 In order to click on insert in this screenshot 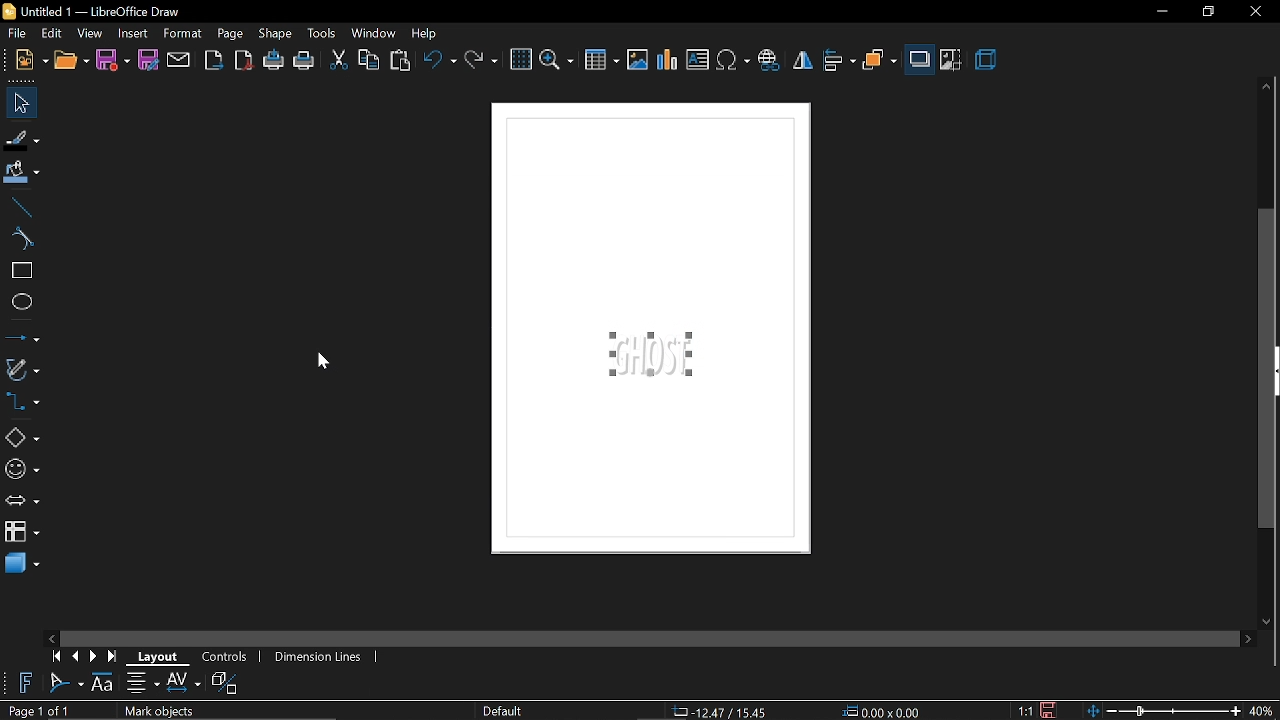, I will do `click(133, 35)`.